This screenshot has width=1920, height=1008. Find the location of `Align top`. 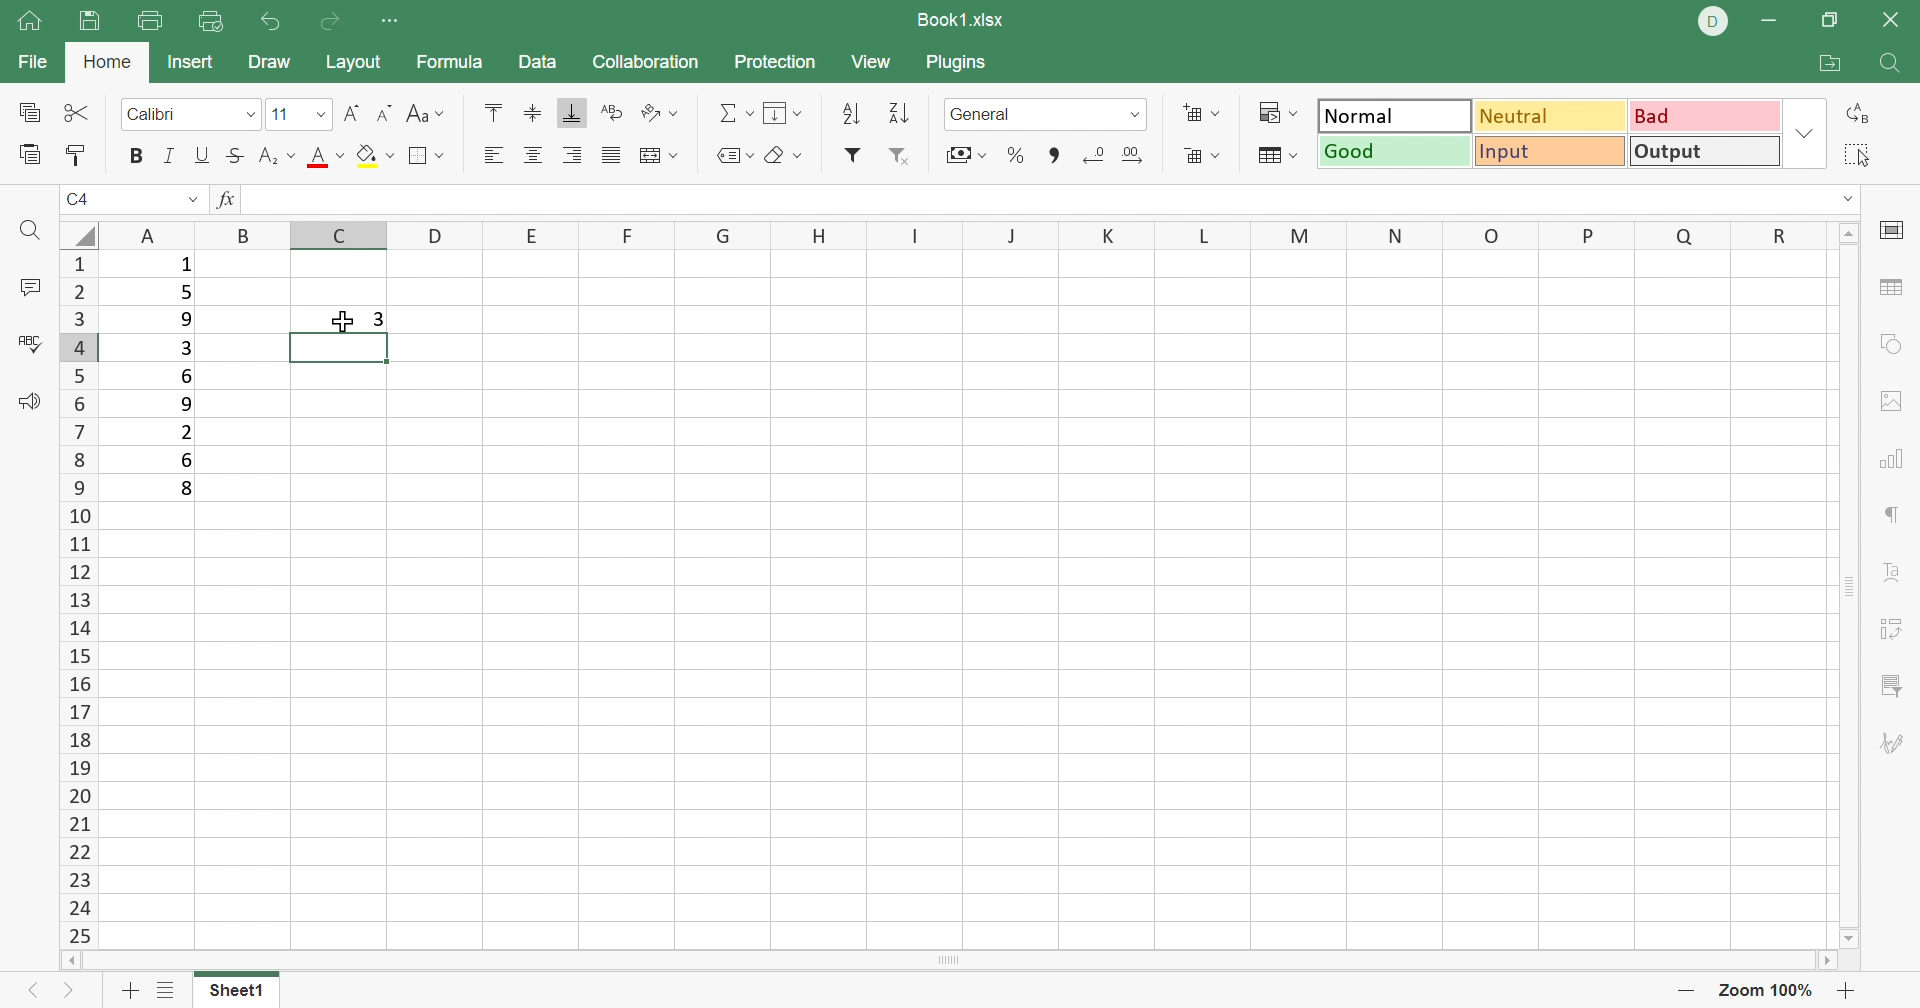

Align top is located at coordinates (491, 111).